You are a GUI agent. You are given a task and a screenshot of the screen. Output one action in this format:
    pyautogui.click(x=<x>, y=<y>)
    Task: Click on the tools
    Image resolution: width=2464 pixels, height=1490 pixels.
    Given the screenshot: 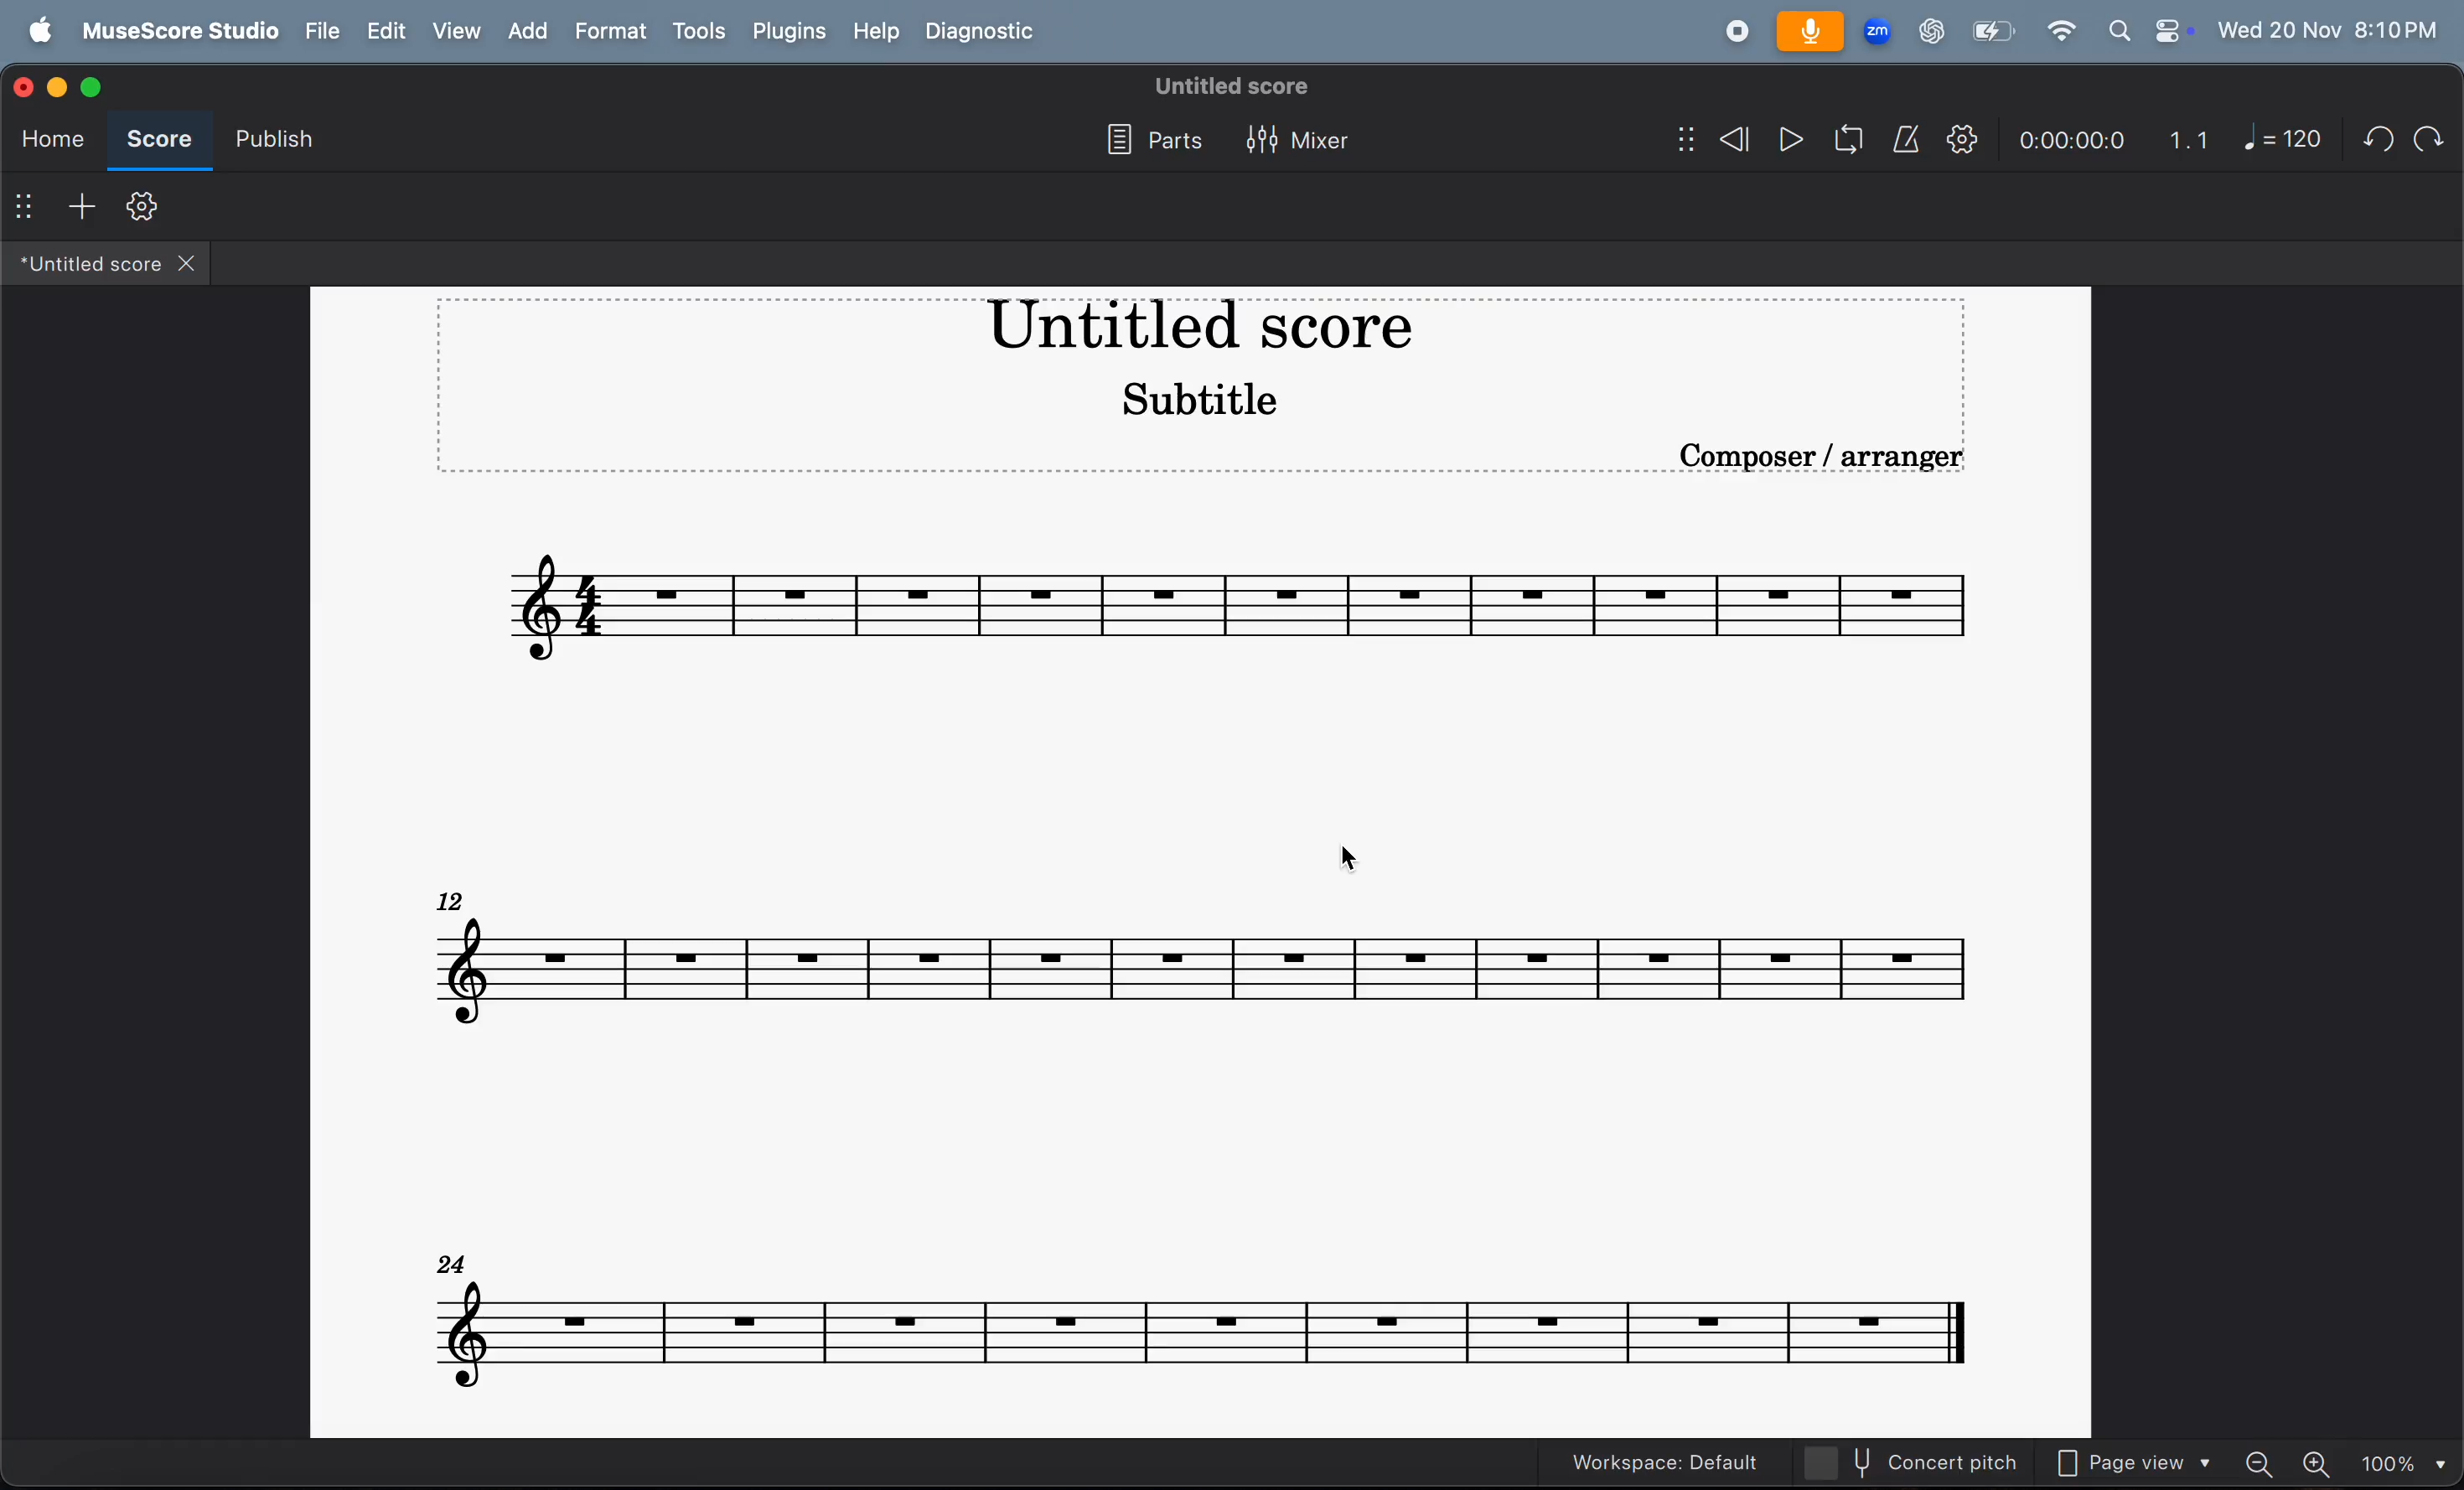 What is the action you would take?
    pyautogui.click(x=701, y=32)
    